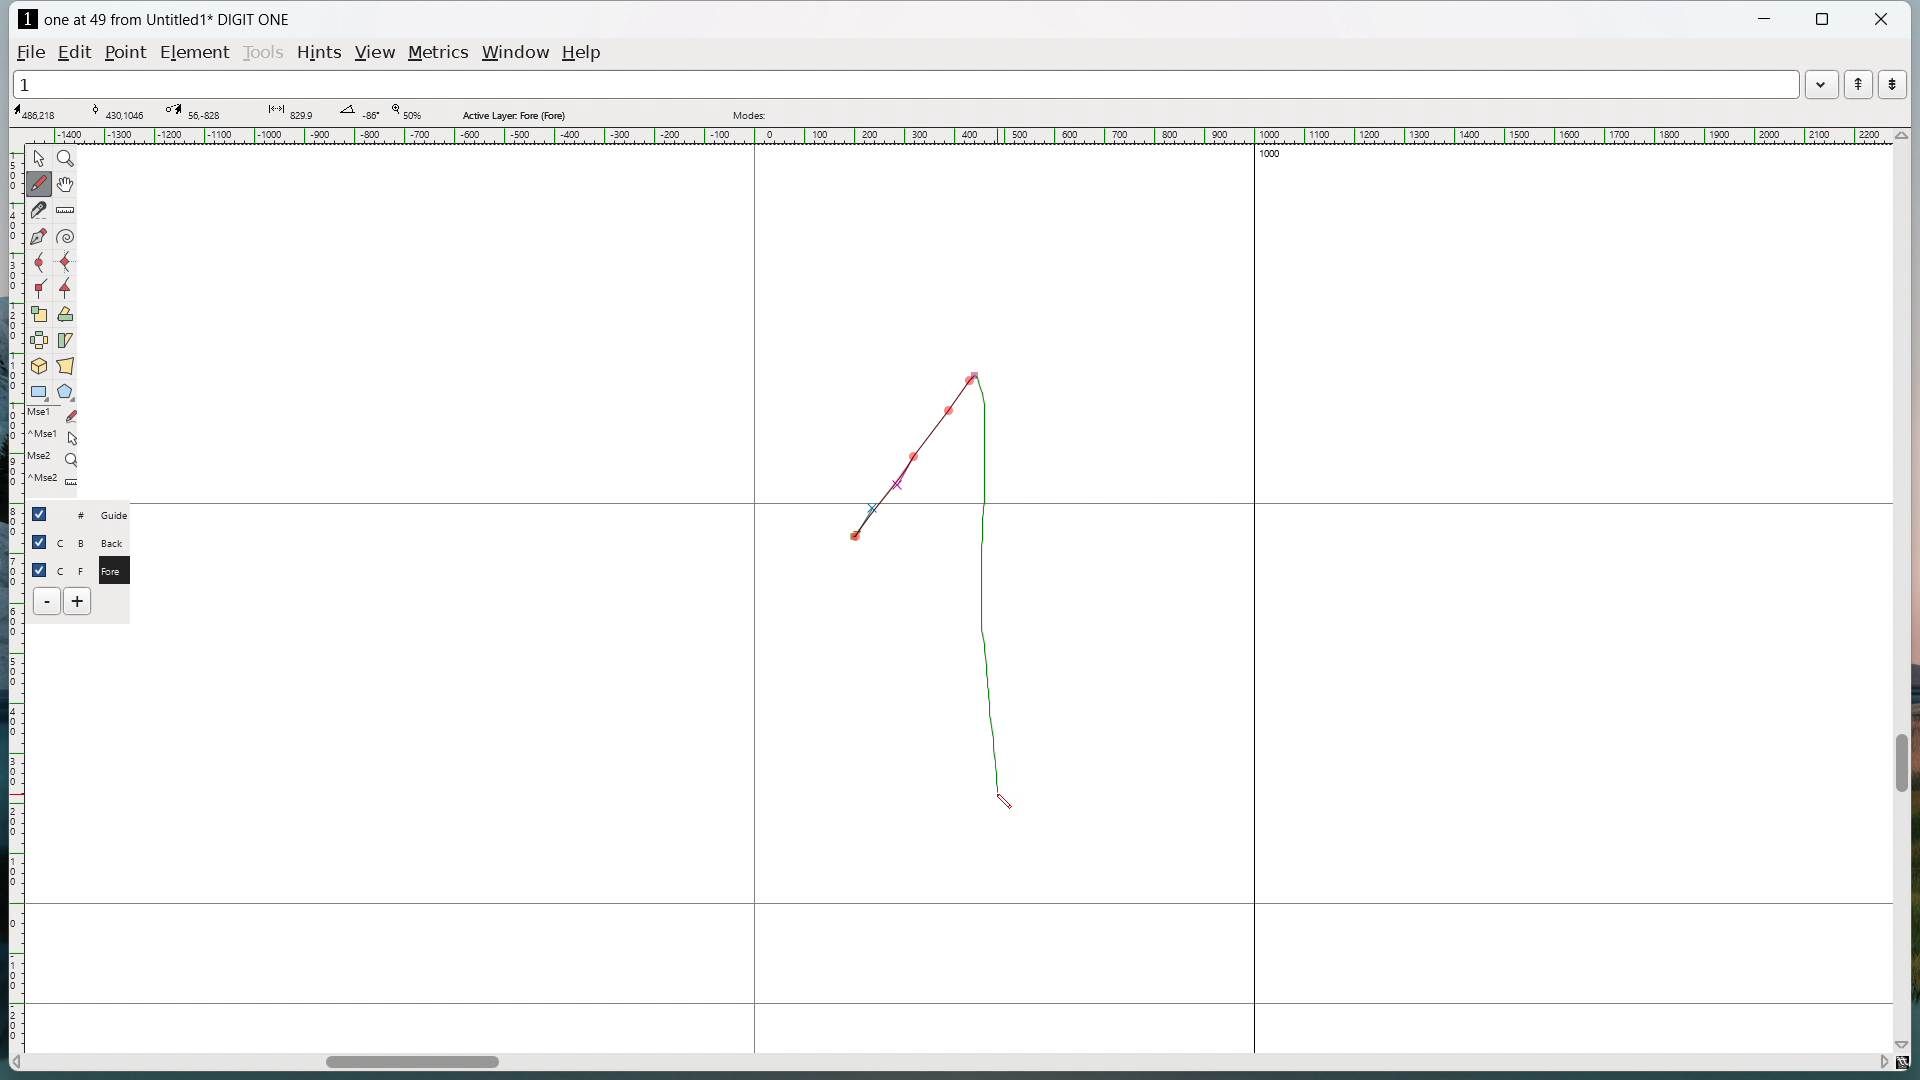 The height and width of the screenshot is (1080, 1920). I want to click on checkbox, so click(40, 568).